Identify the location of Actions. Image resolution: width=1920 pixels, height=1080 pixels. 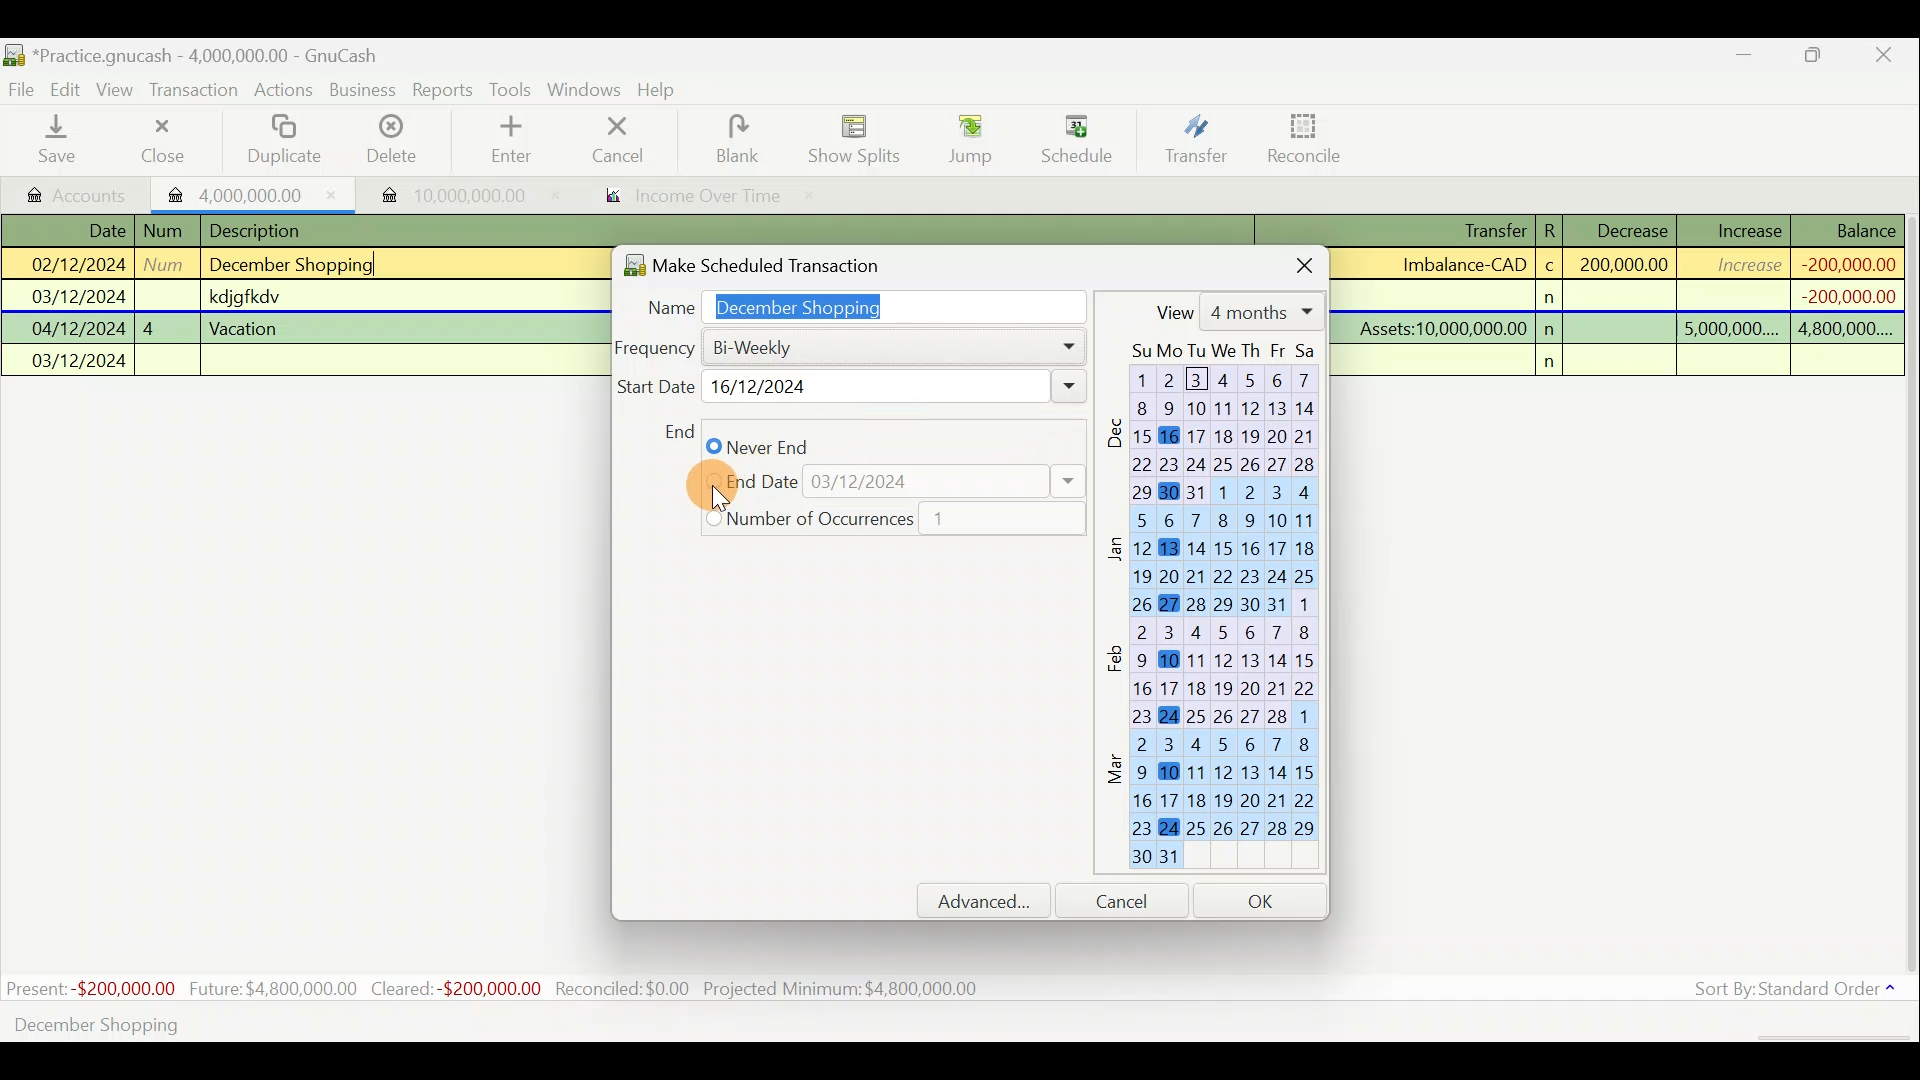
(284, 93).